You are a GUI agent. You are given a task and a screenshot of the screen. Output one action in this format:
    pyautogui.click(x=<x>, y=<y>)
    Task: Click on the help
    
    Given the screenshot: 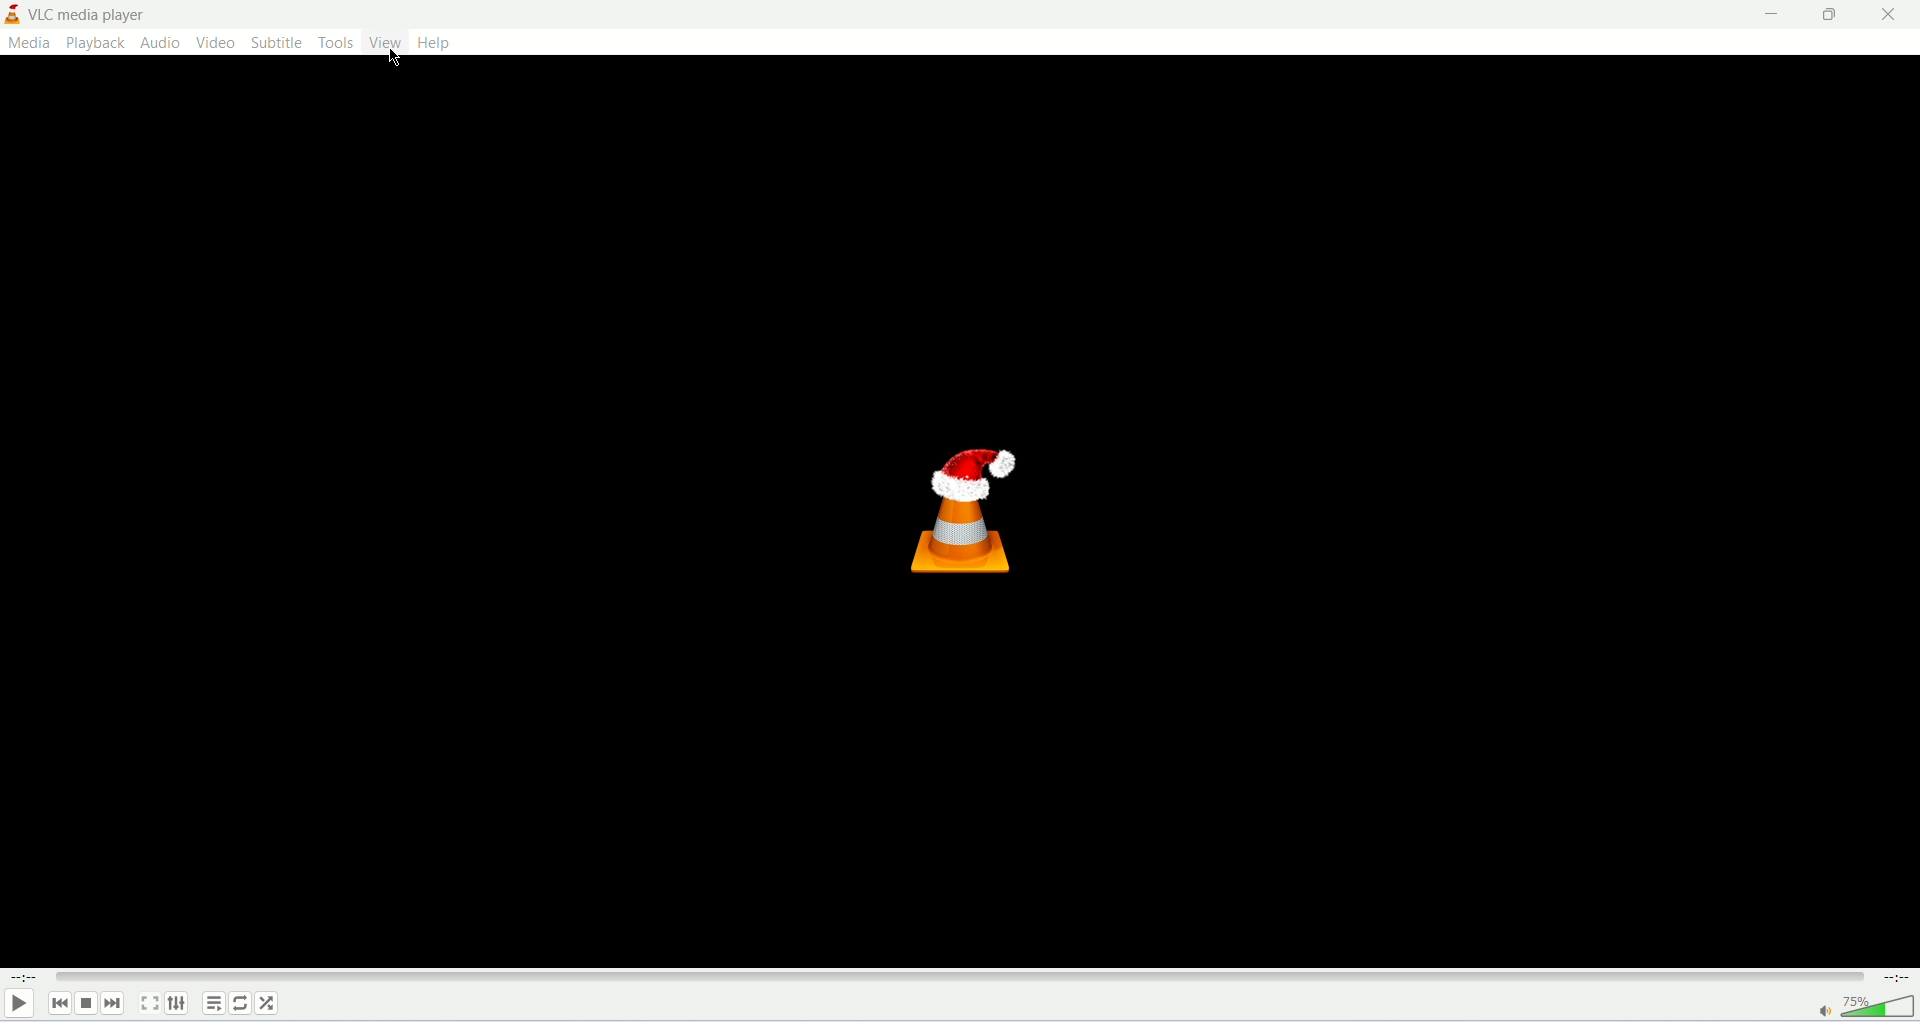 What is the action you would take?
    pyautogui.click(x=433, y=42)
    